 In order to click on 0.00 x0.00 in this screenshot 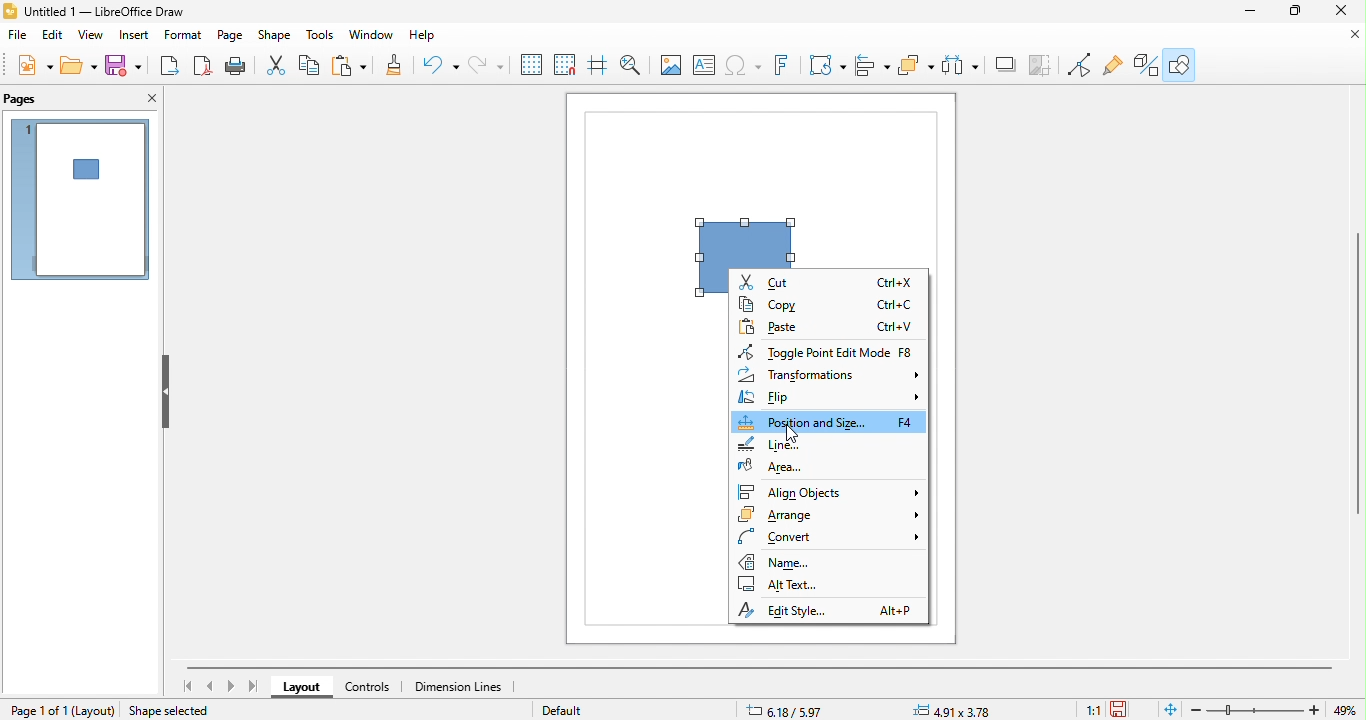, I will do `click(955, 709)`.